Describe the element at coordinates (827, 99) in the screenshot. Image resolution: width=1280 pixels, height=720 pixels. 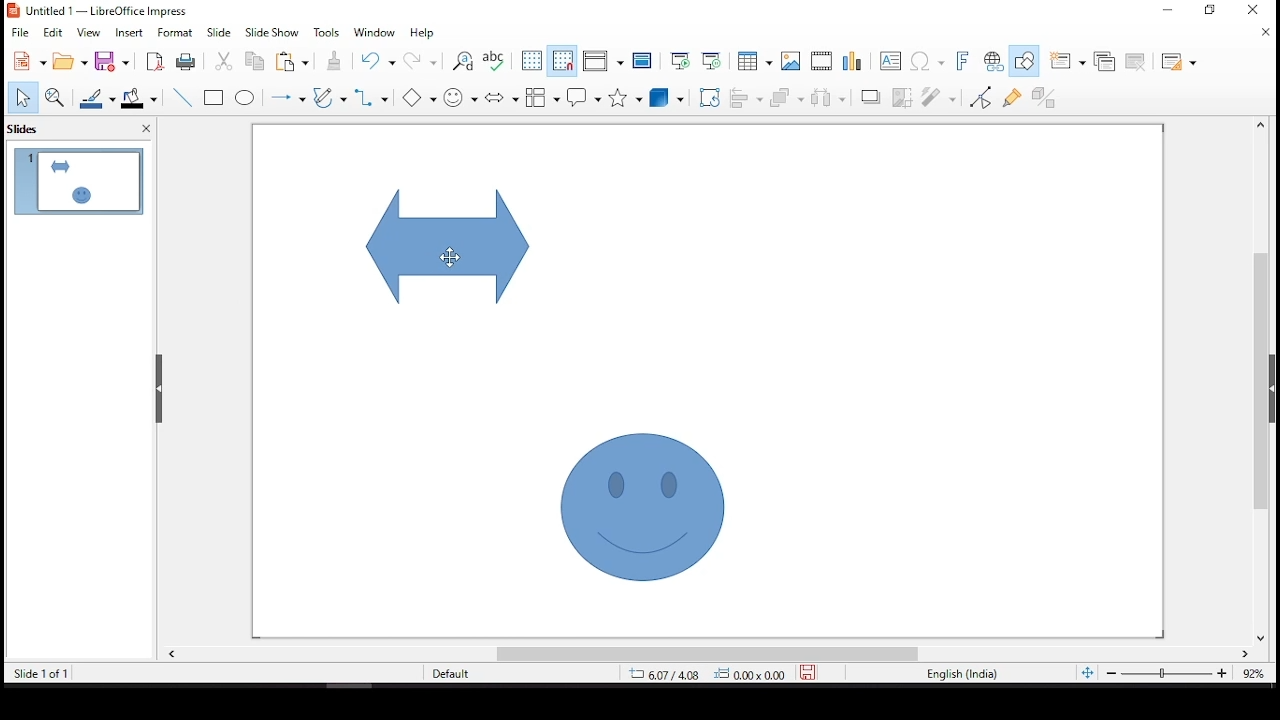
I see `distribute` at that location.